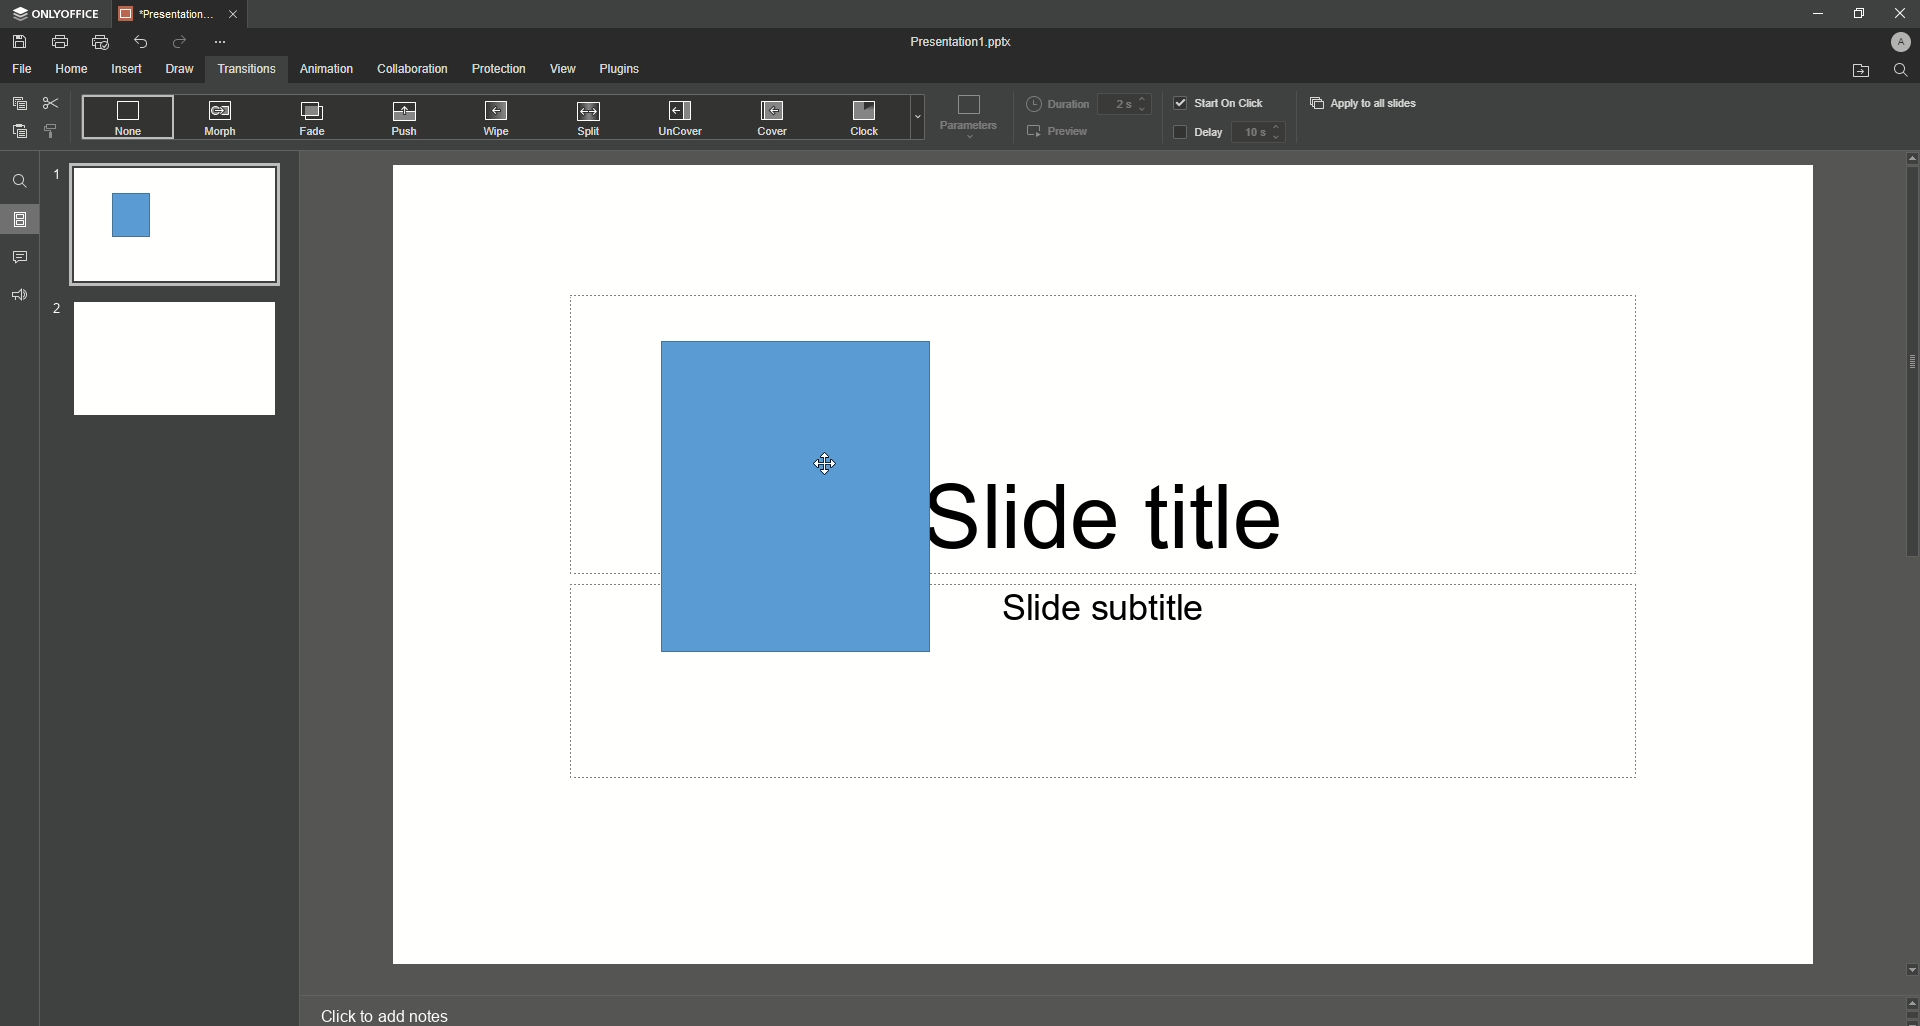 Image resolution: width=1920 pixels, height=1026 pixels. I want to click on Profile, so click(1893, 42).